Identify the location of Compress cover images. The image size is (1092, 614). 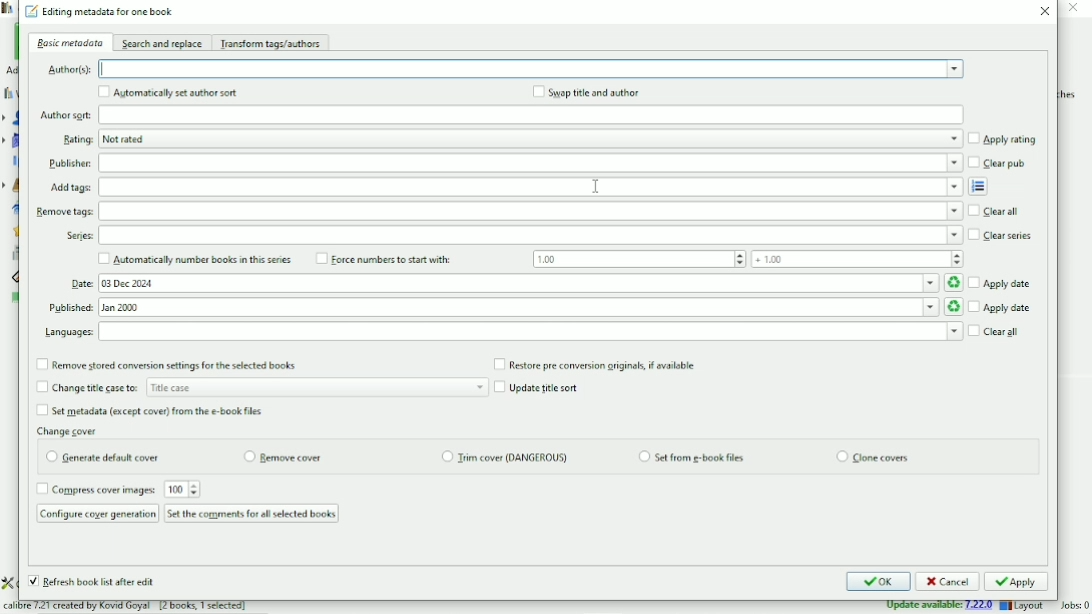
(95, 489).